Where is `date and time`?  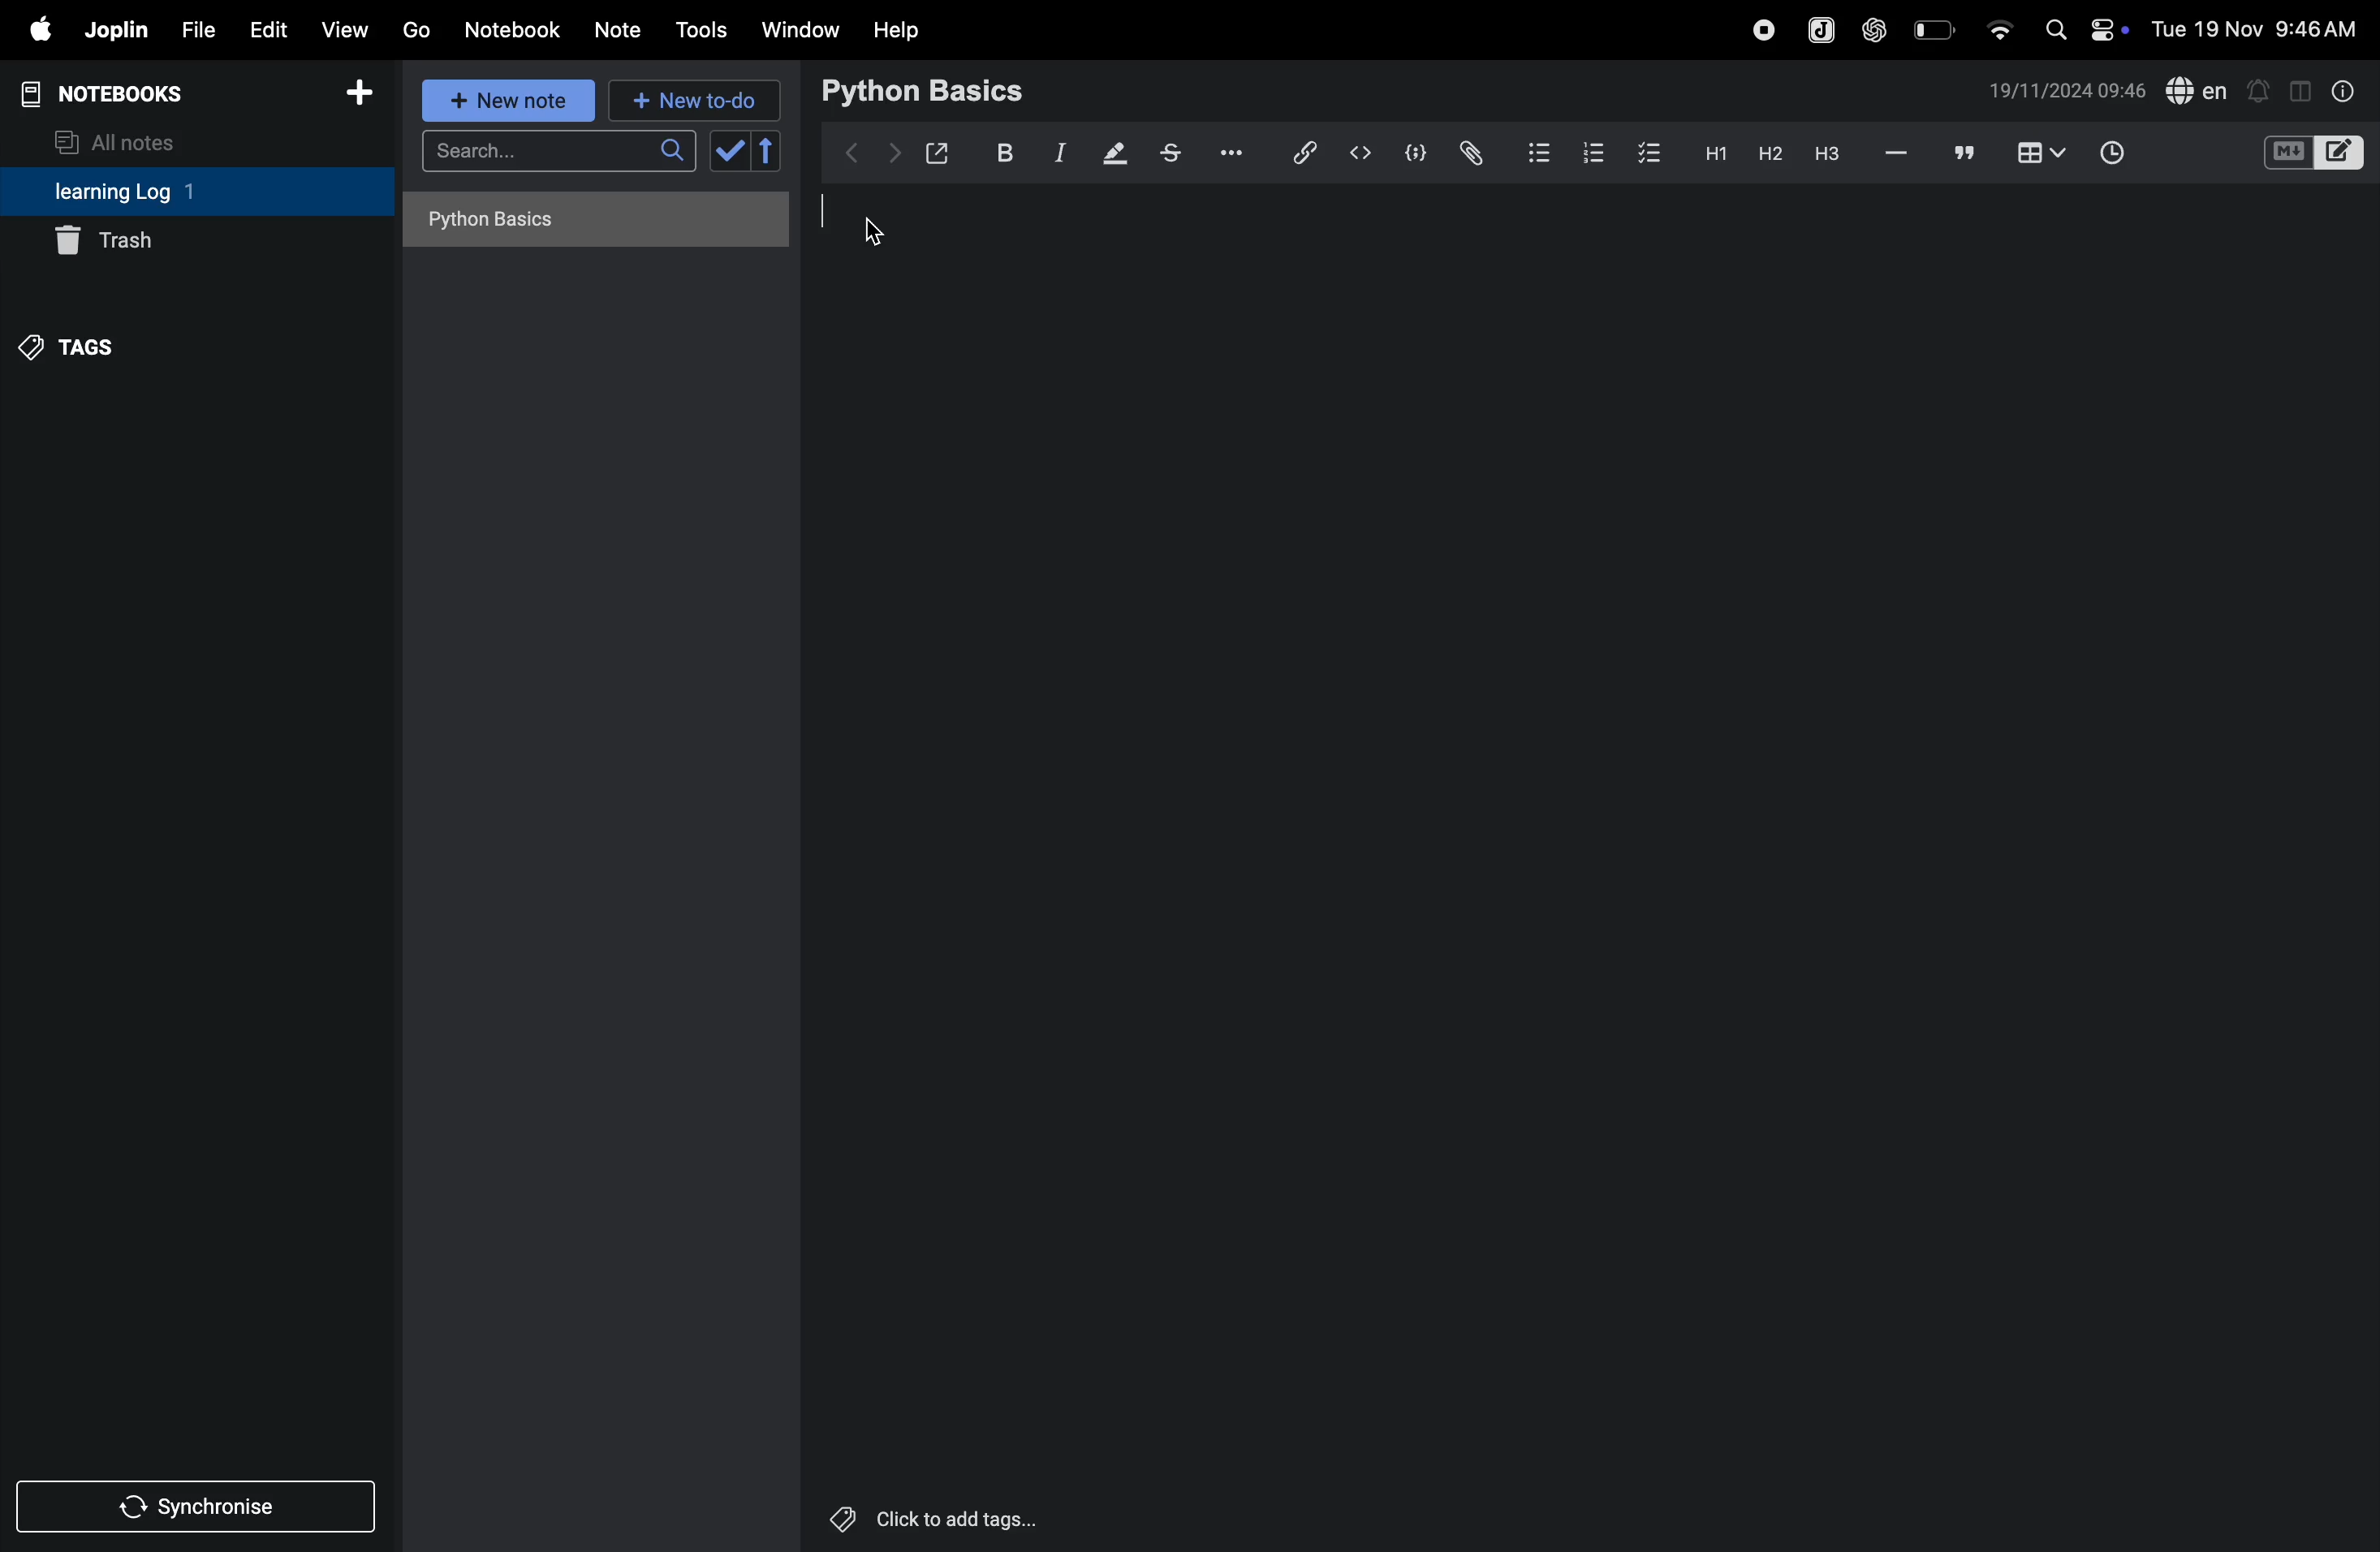 date and time is located at coordinates (2067, 91).